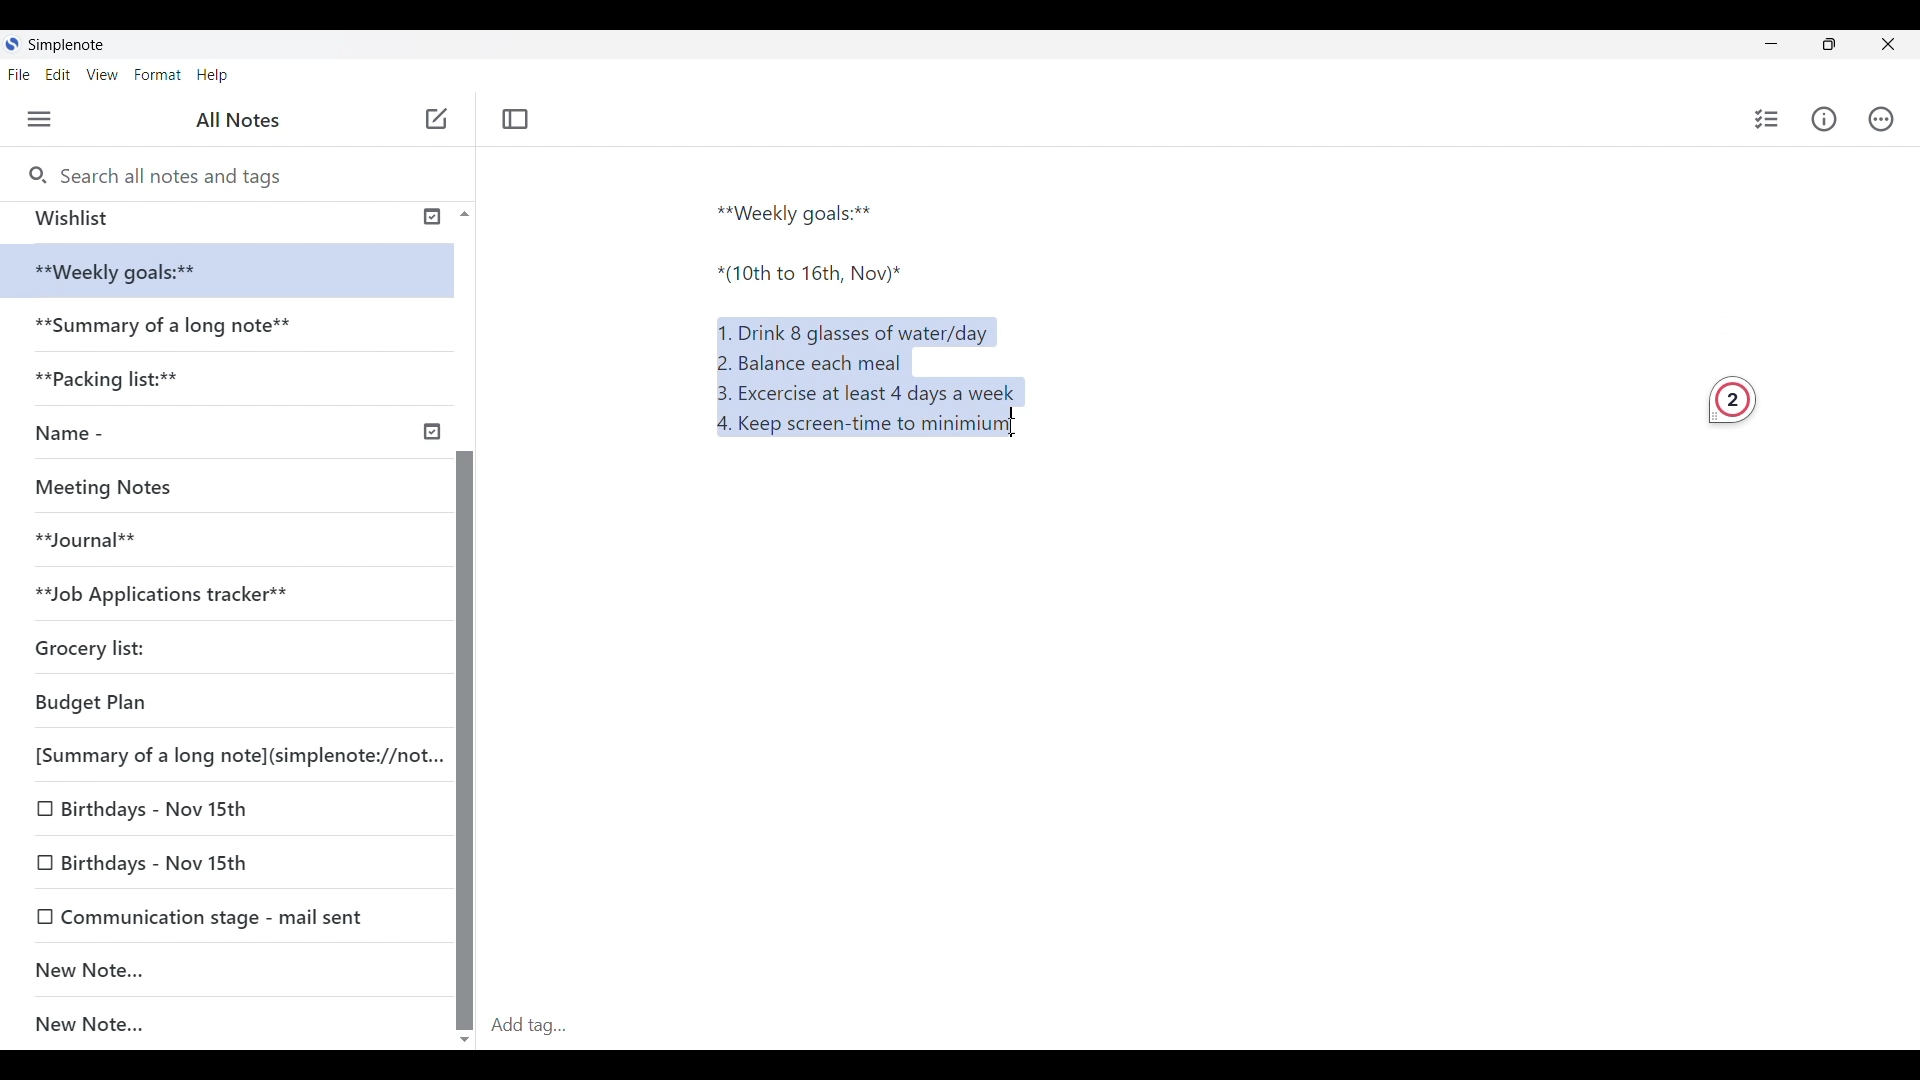  What do you see at coordinates (803, 210) in the screenshot?
I see `**Weekly goals:**` at bounding box center [803, 210].